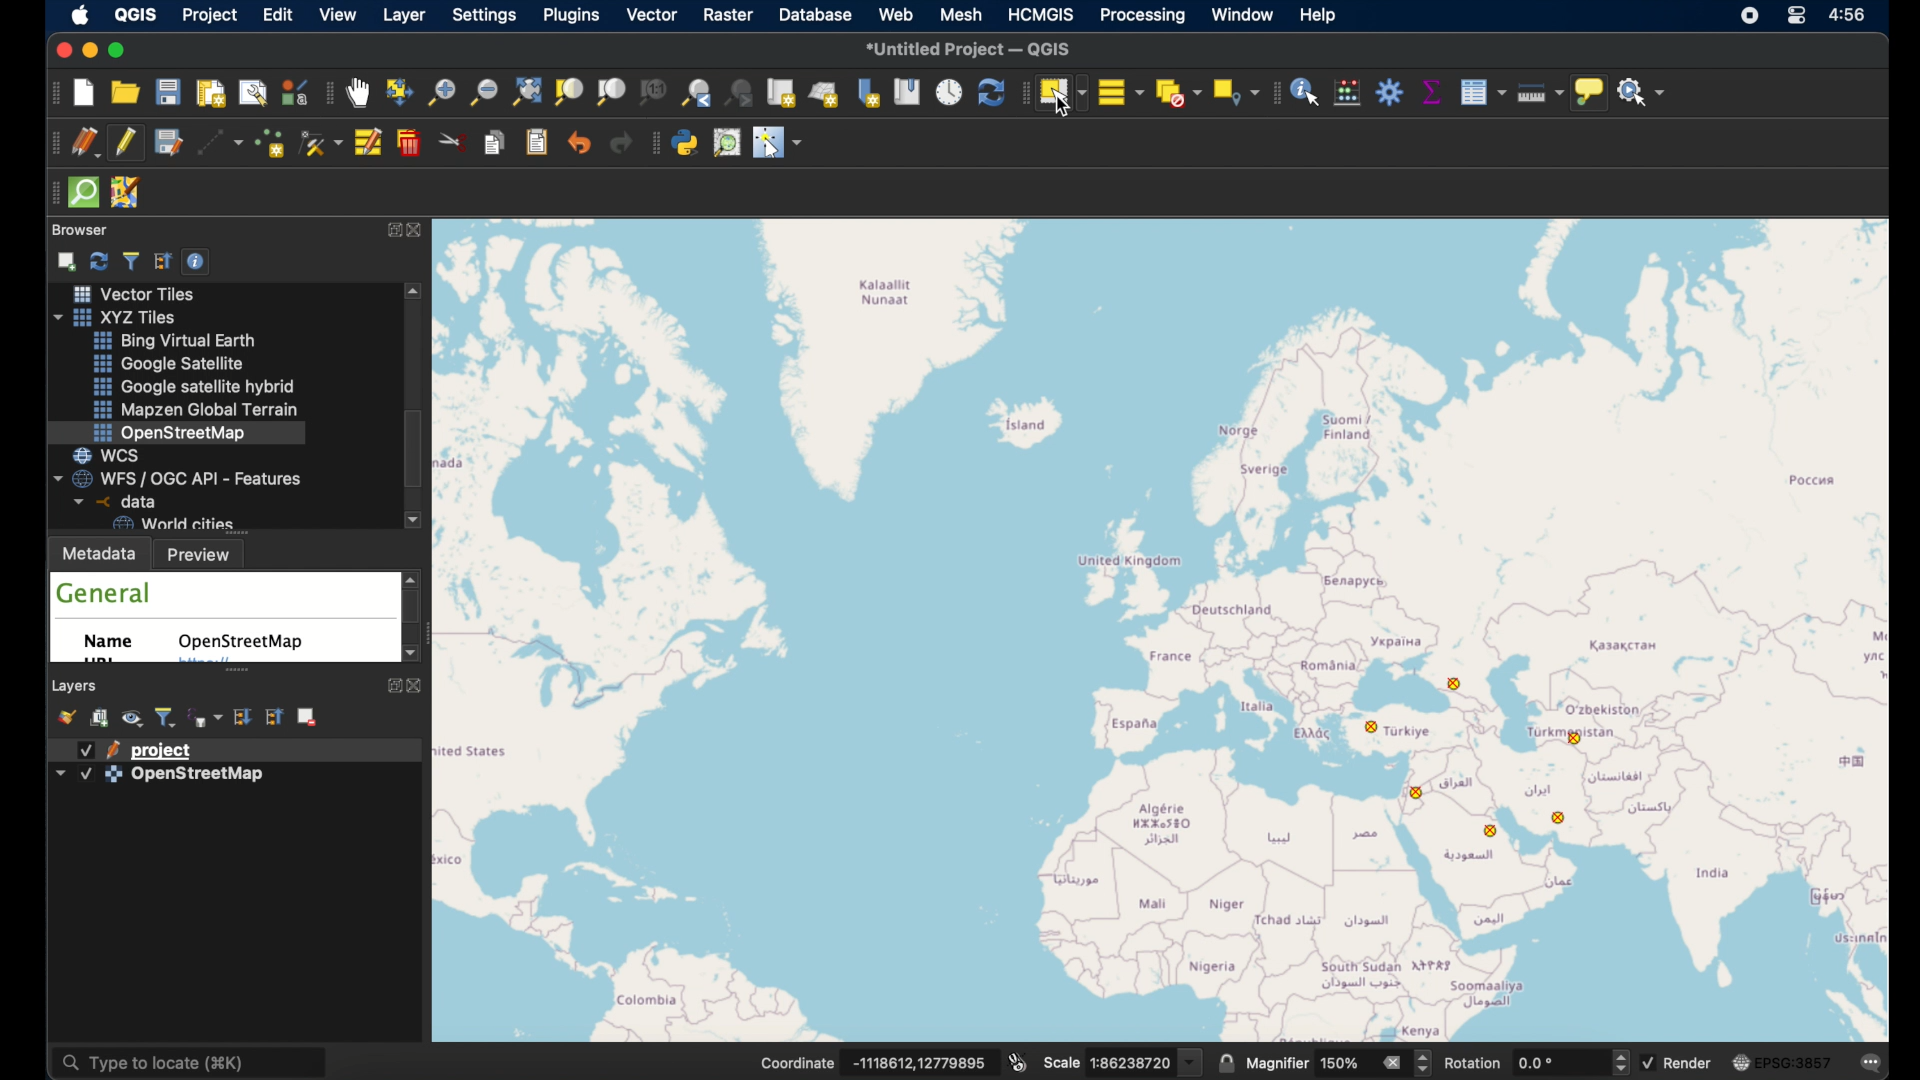 Image resolution: width=1920 pixels, height=1080 pixels. Describe the element at coordinates (191, 386) in the screenshot. I see `google satellite hybrid` at that location.